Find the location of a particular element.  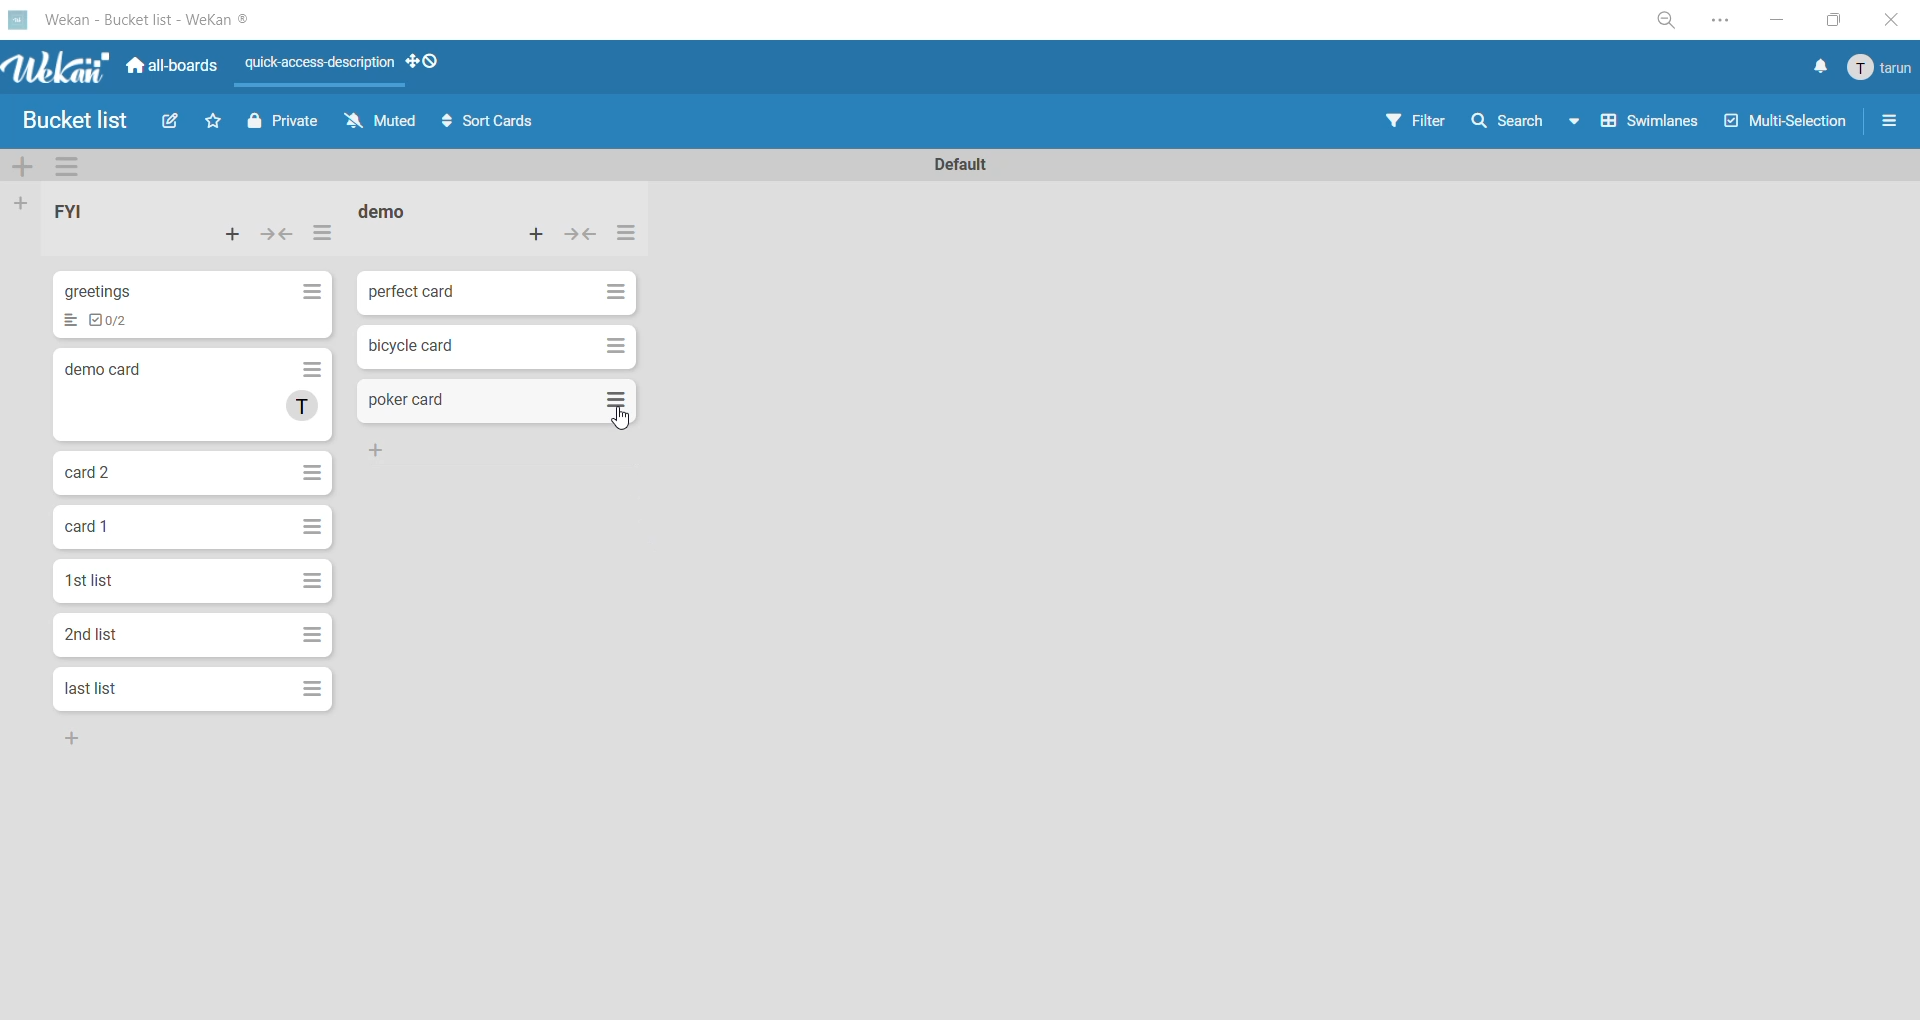

filter is located at coordinates (1421, 120).